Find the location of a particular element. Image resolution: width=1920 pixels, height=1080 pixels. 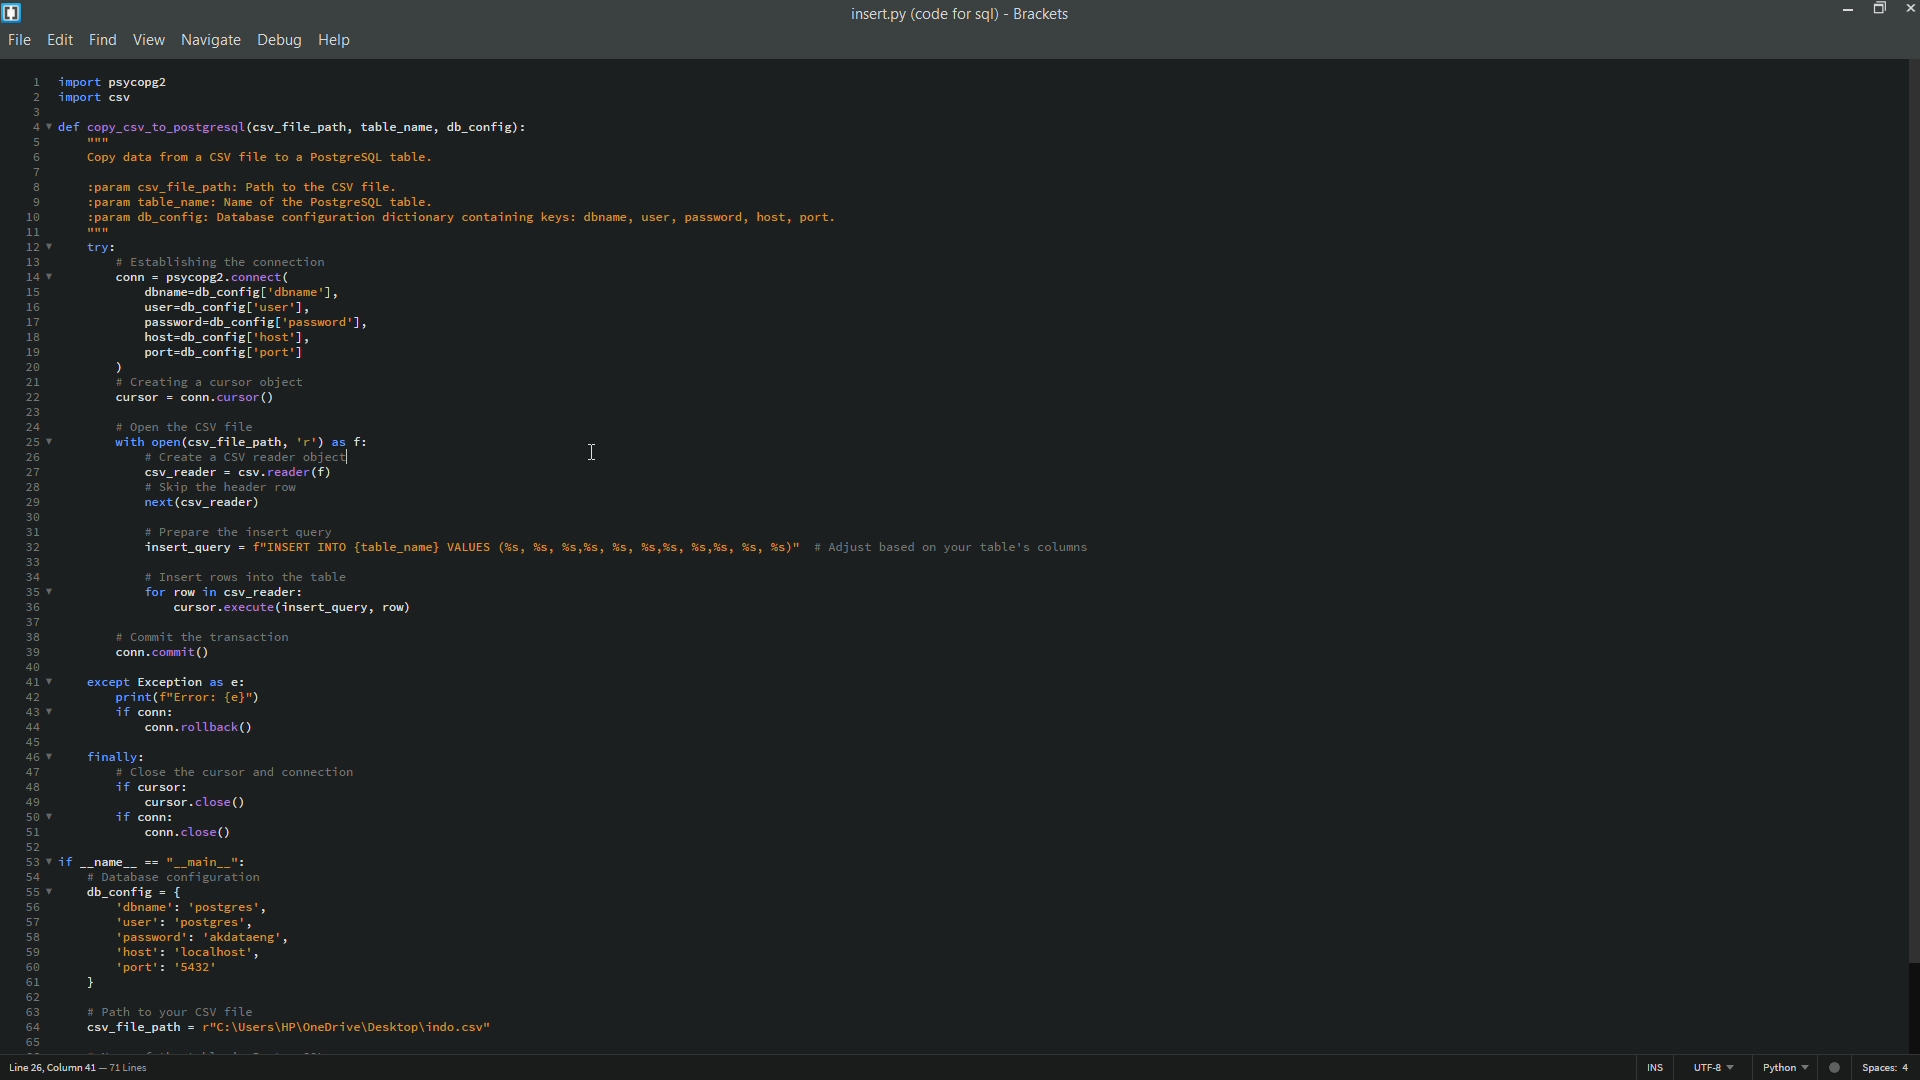

file name is located at coordinates (877, 15).